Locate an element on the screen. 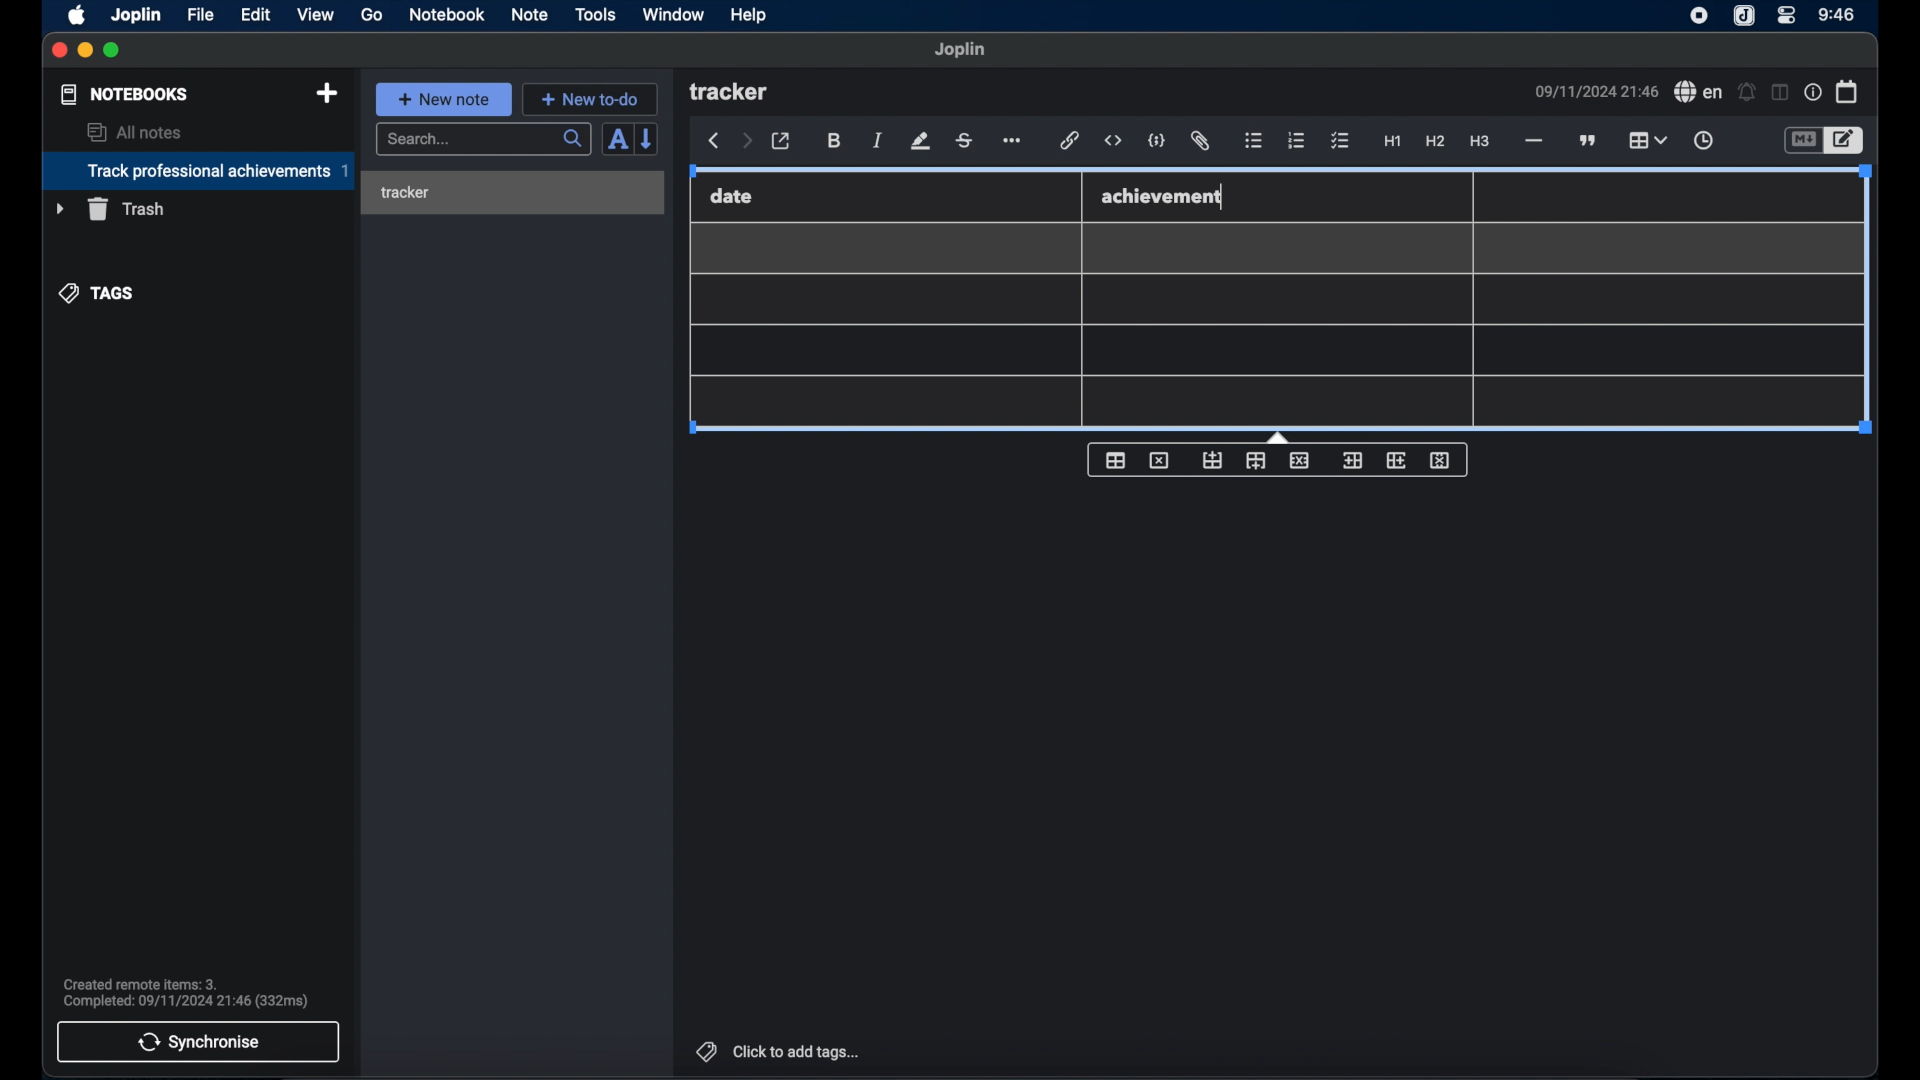  delete column is located at coordinates (1441, 461).